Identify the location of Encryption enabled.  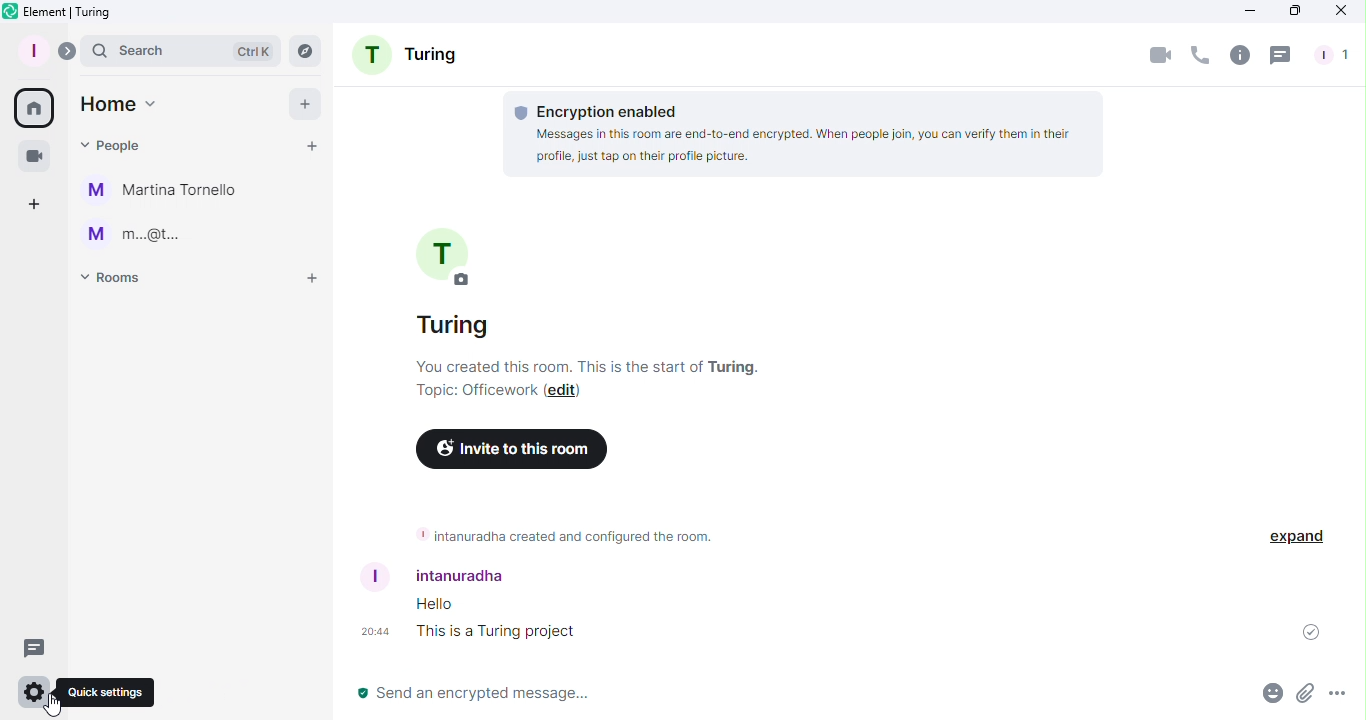
(810, 135).